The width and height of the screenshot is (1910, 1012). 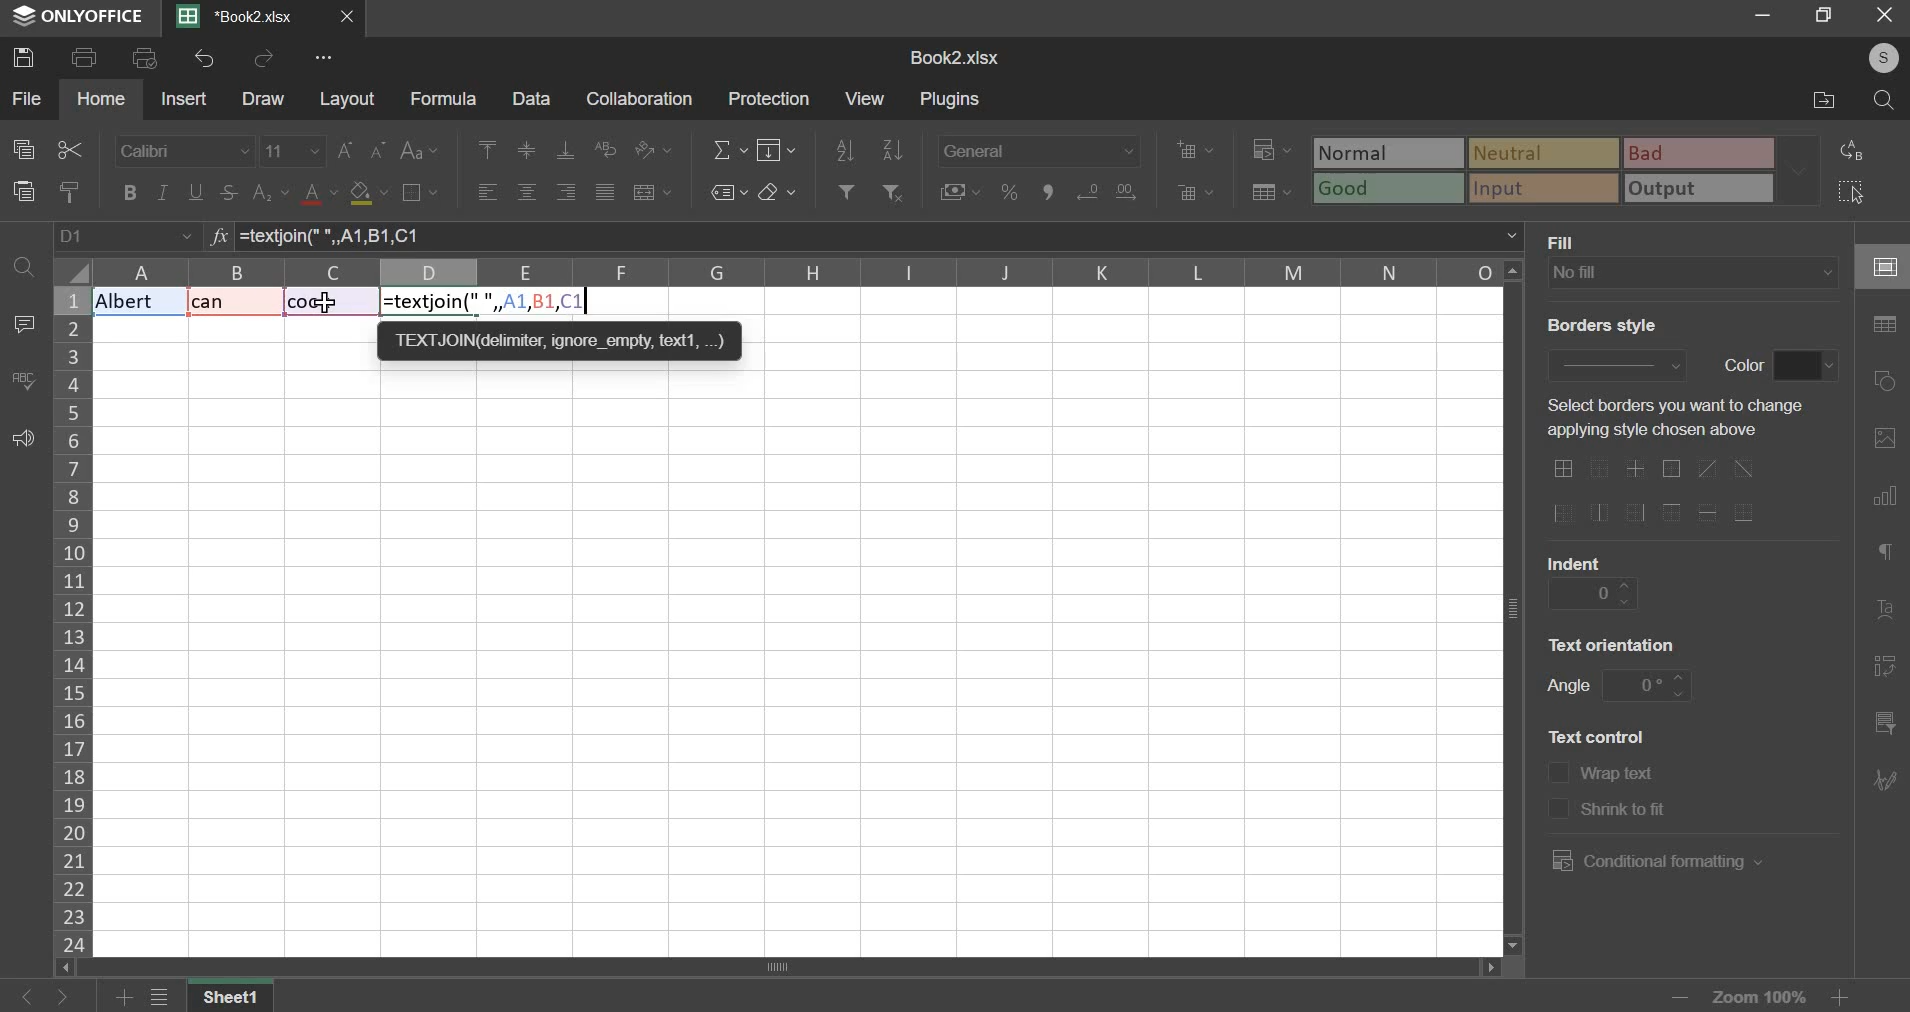 I want to click on border color, so click(x=1806, y=366).